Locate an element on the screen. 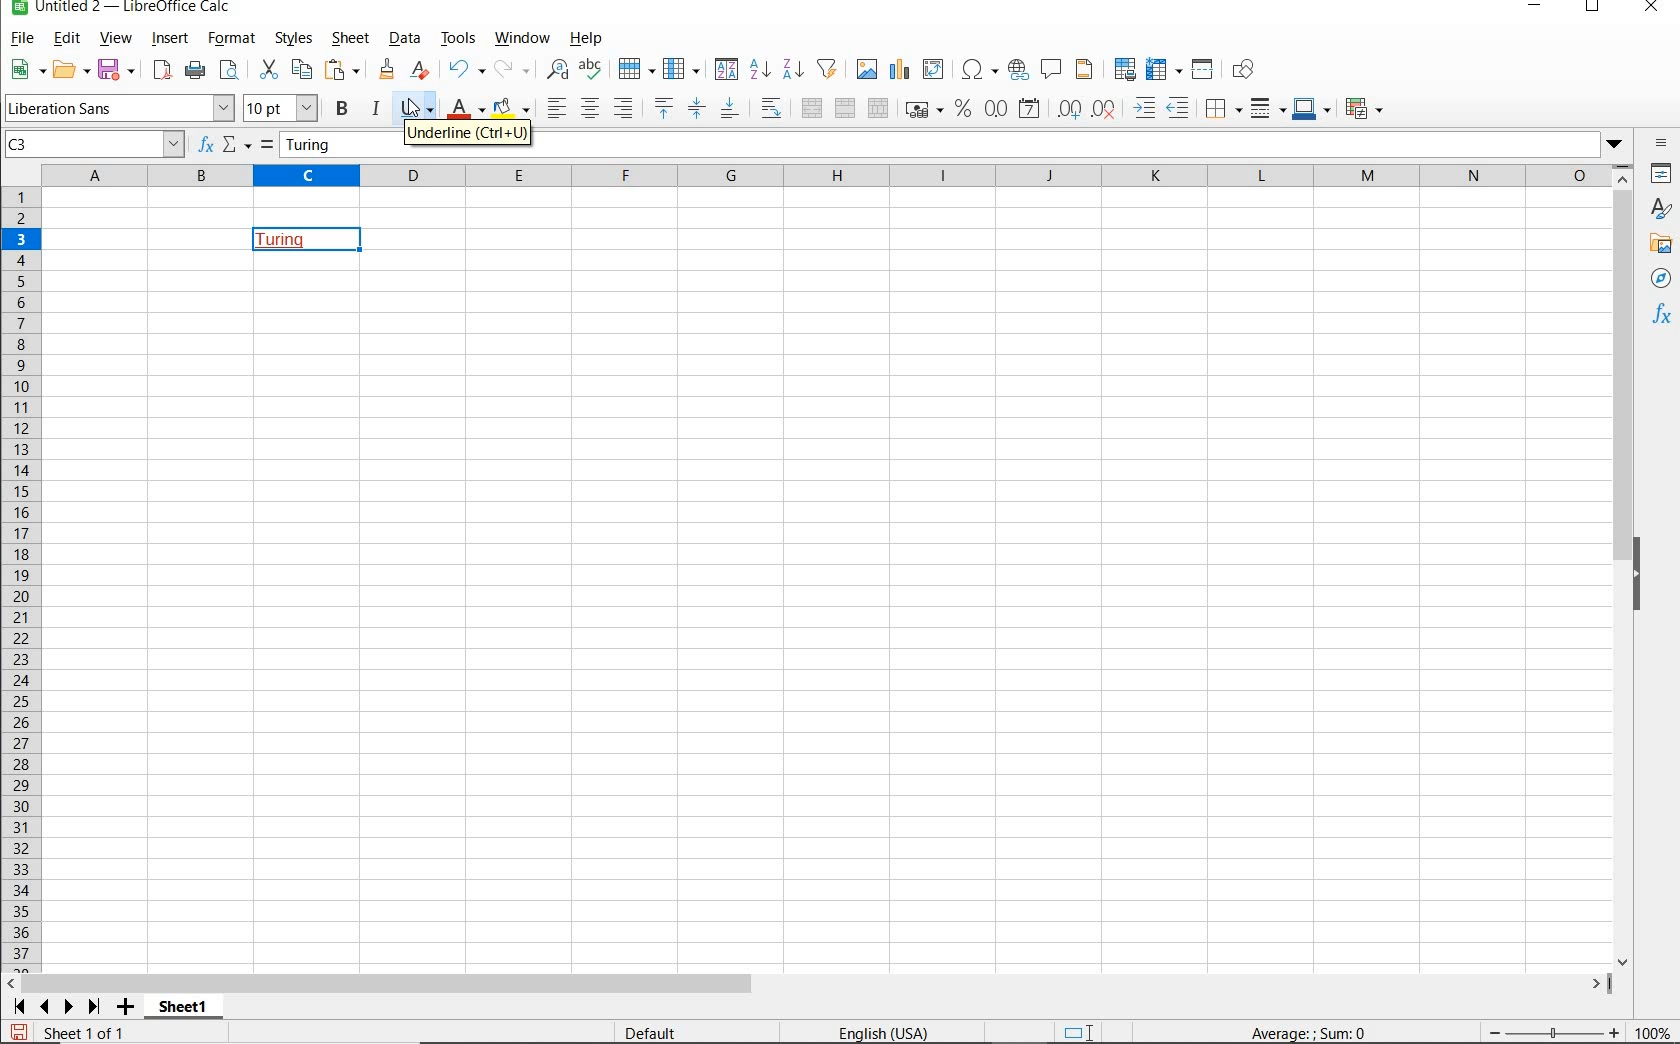 The height and width of the screenshot is (1044, 1680). NEW is located at coordinates (26, 70).